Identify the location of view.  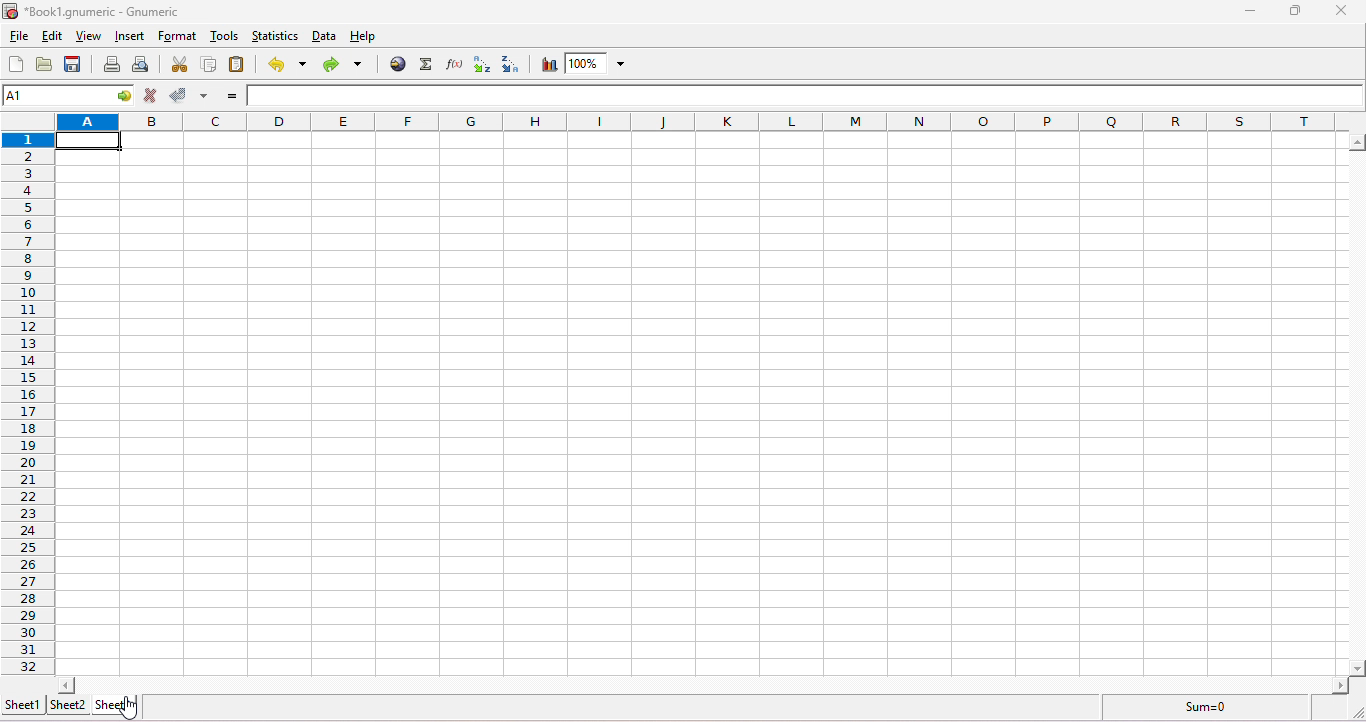
(87, 36).